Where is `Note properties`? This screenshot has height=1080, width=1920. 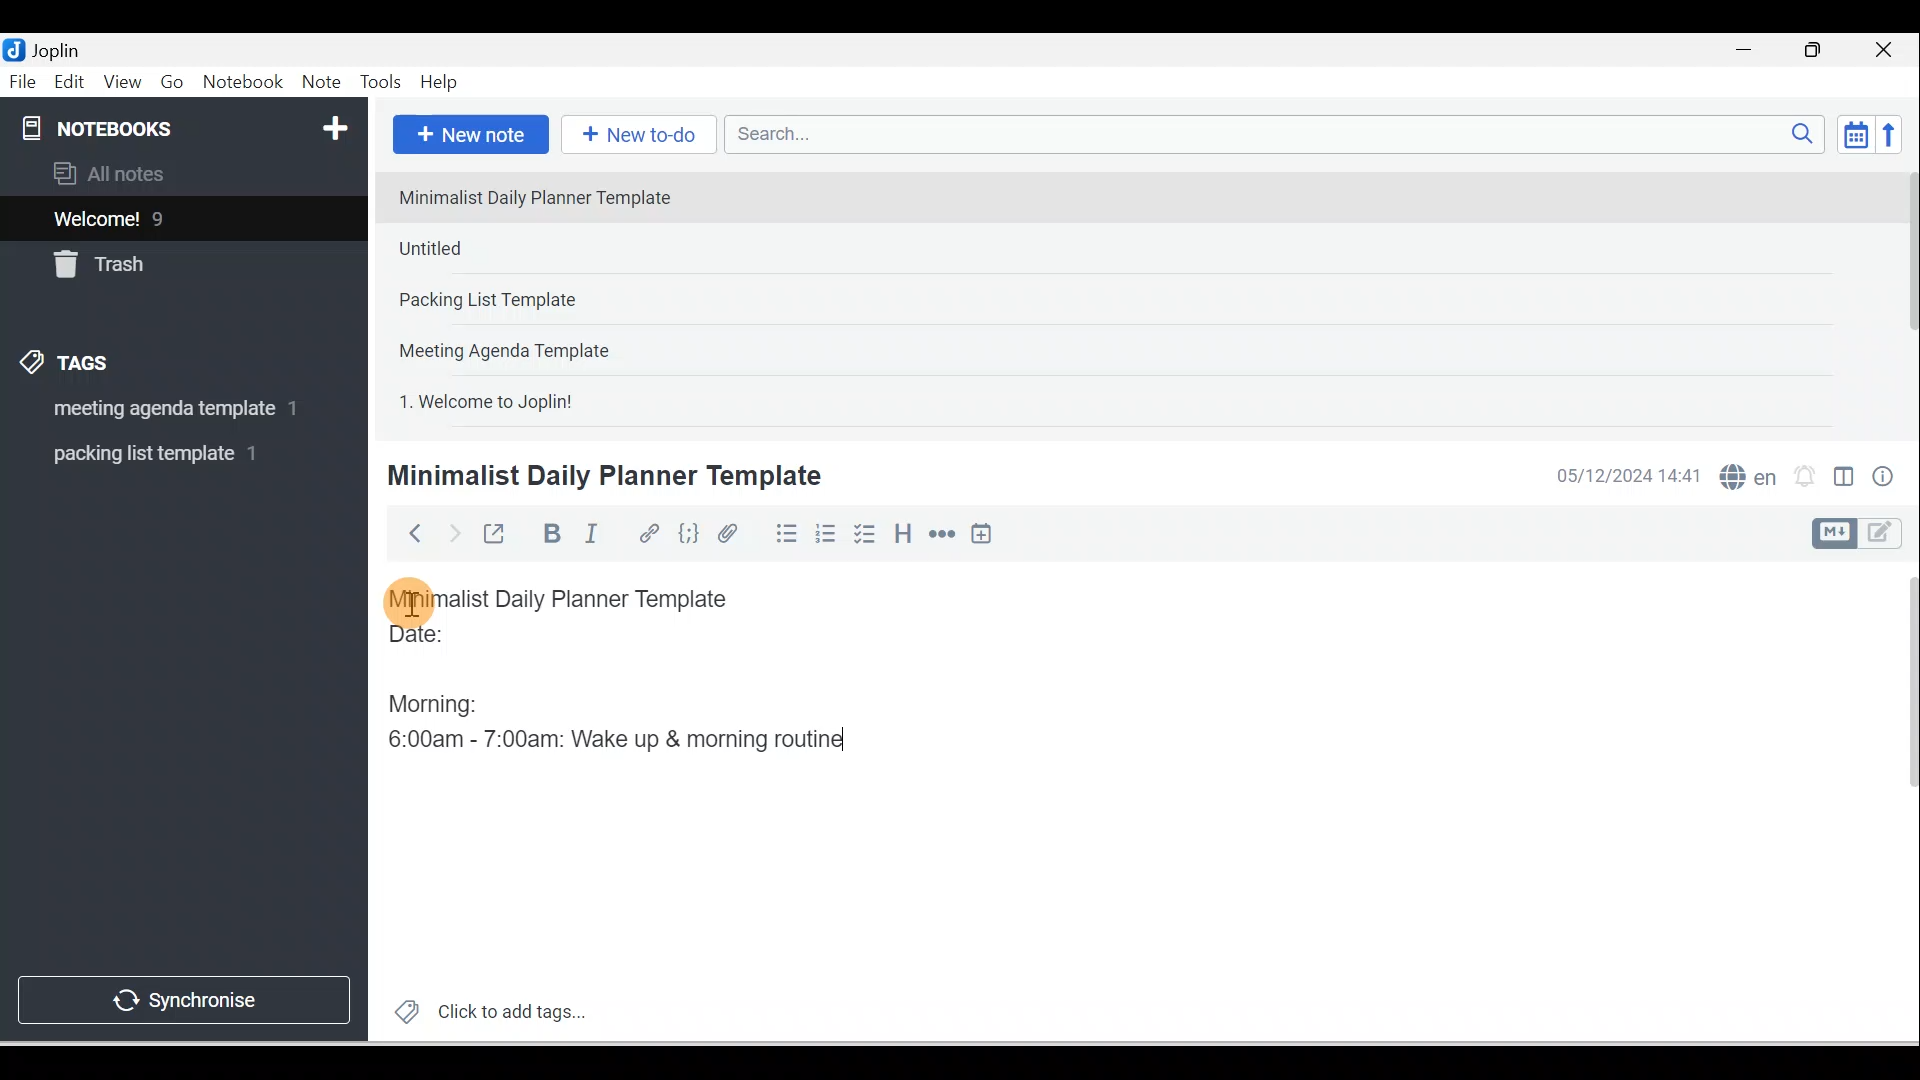 Note properties is located at coordinates (1885, 479).